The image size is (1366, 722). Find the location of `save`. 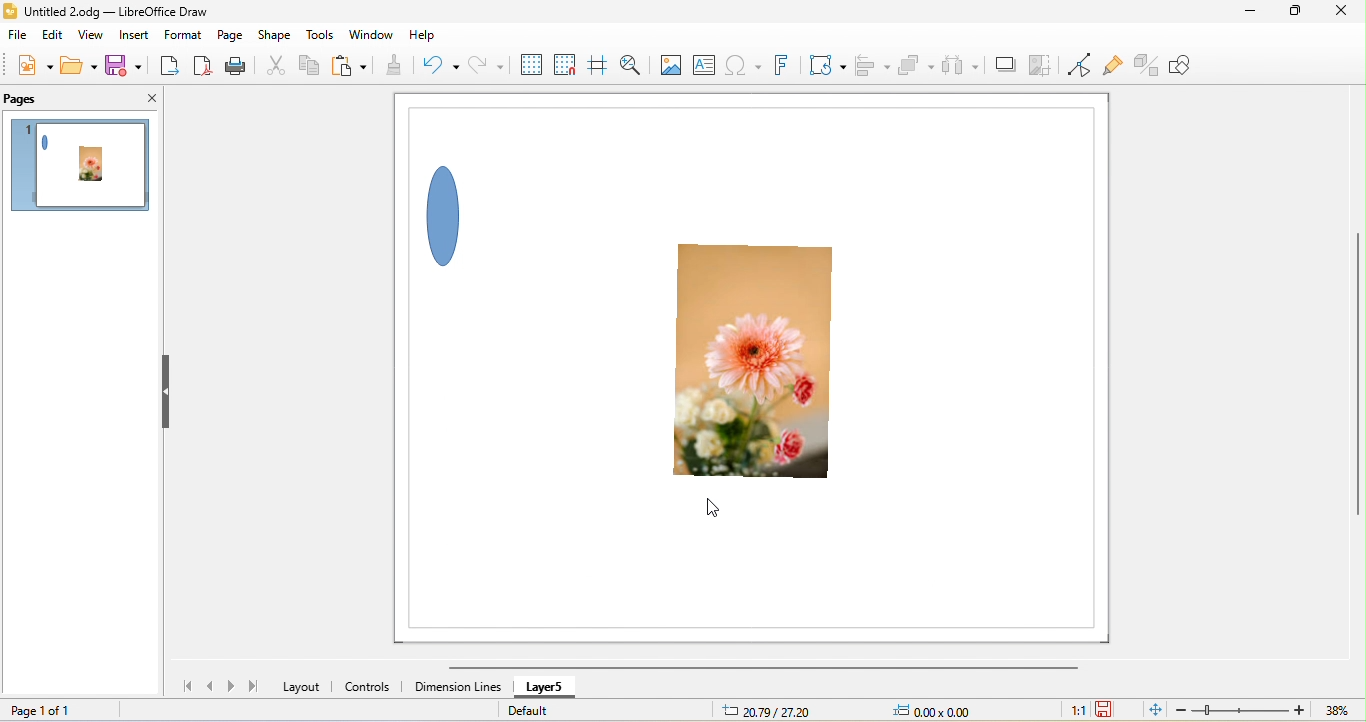

save is located at coordinates (121, 65).